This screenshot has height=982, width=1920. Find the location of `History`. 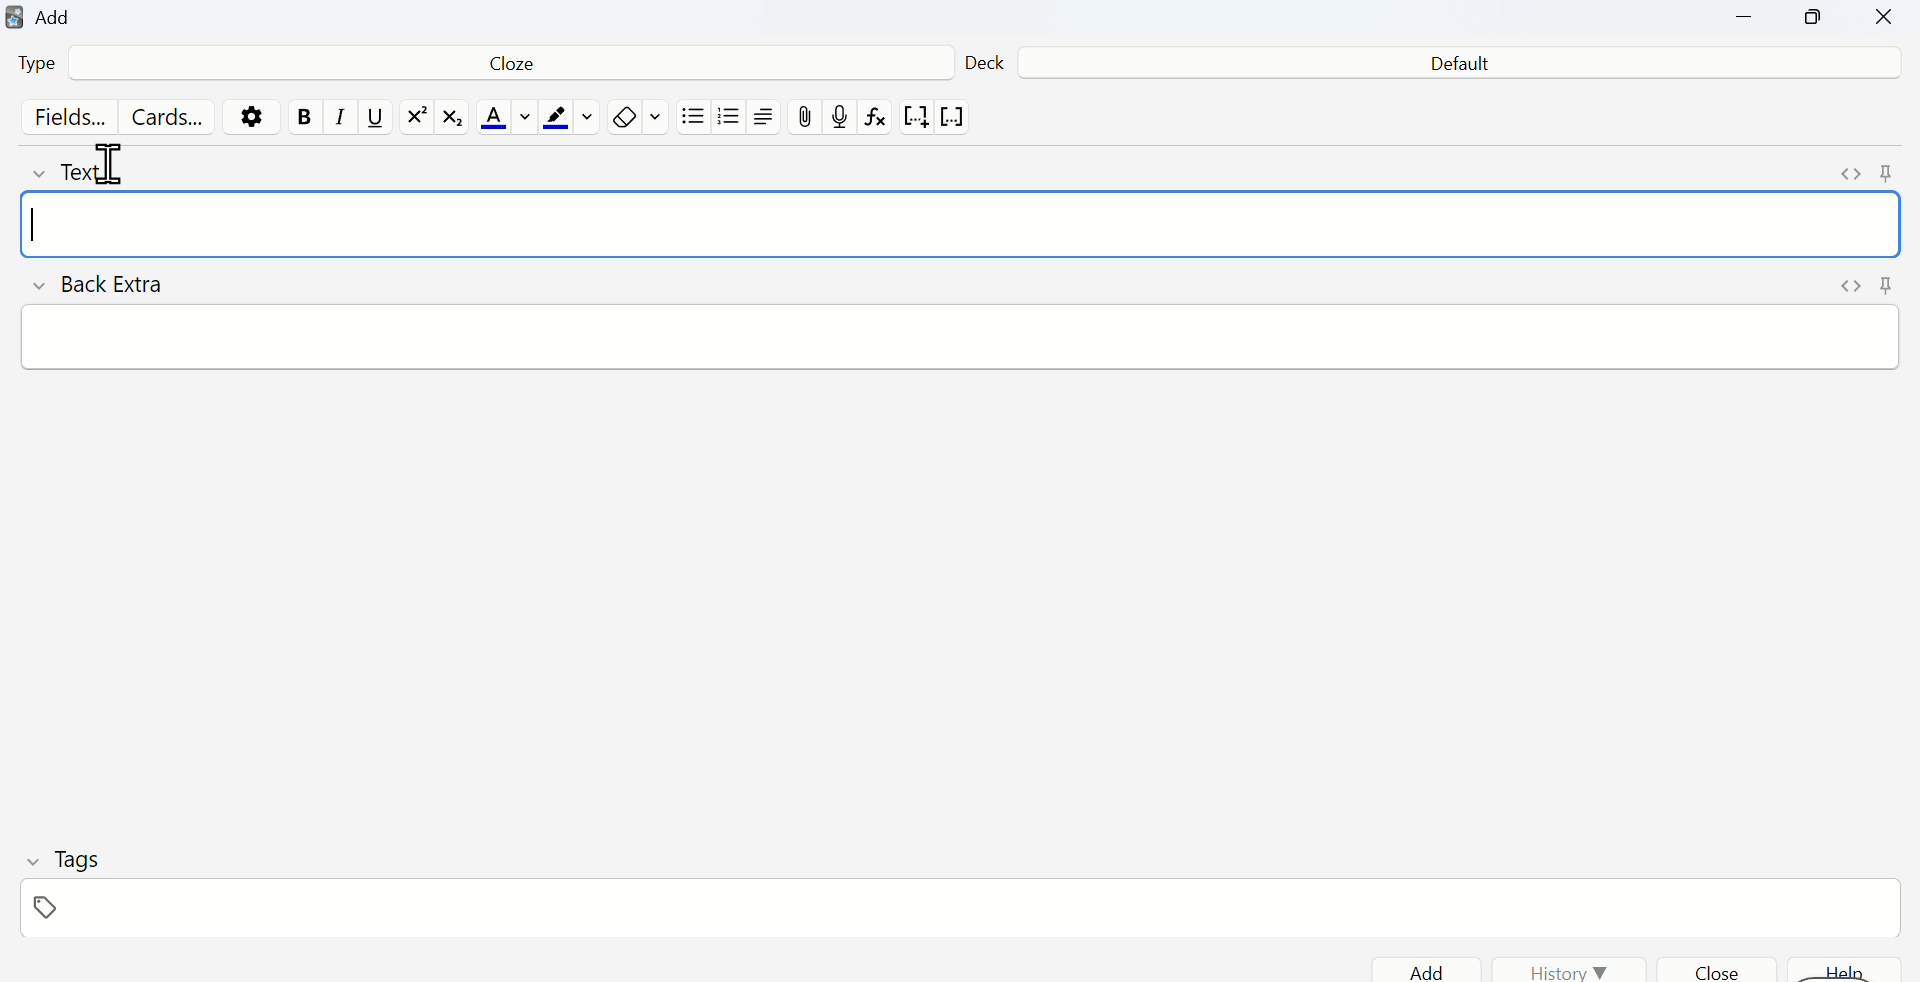

History is located at coordinates (1570, 970).